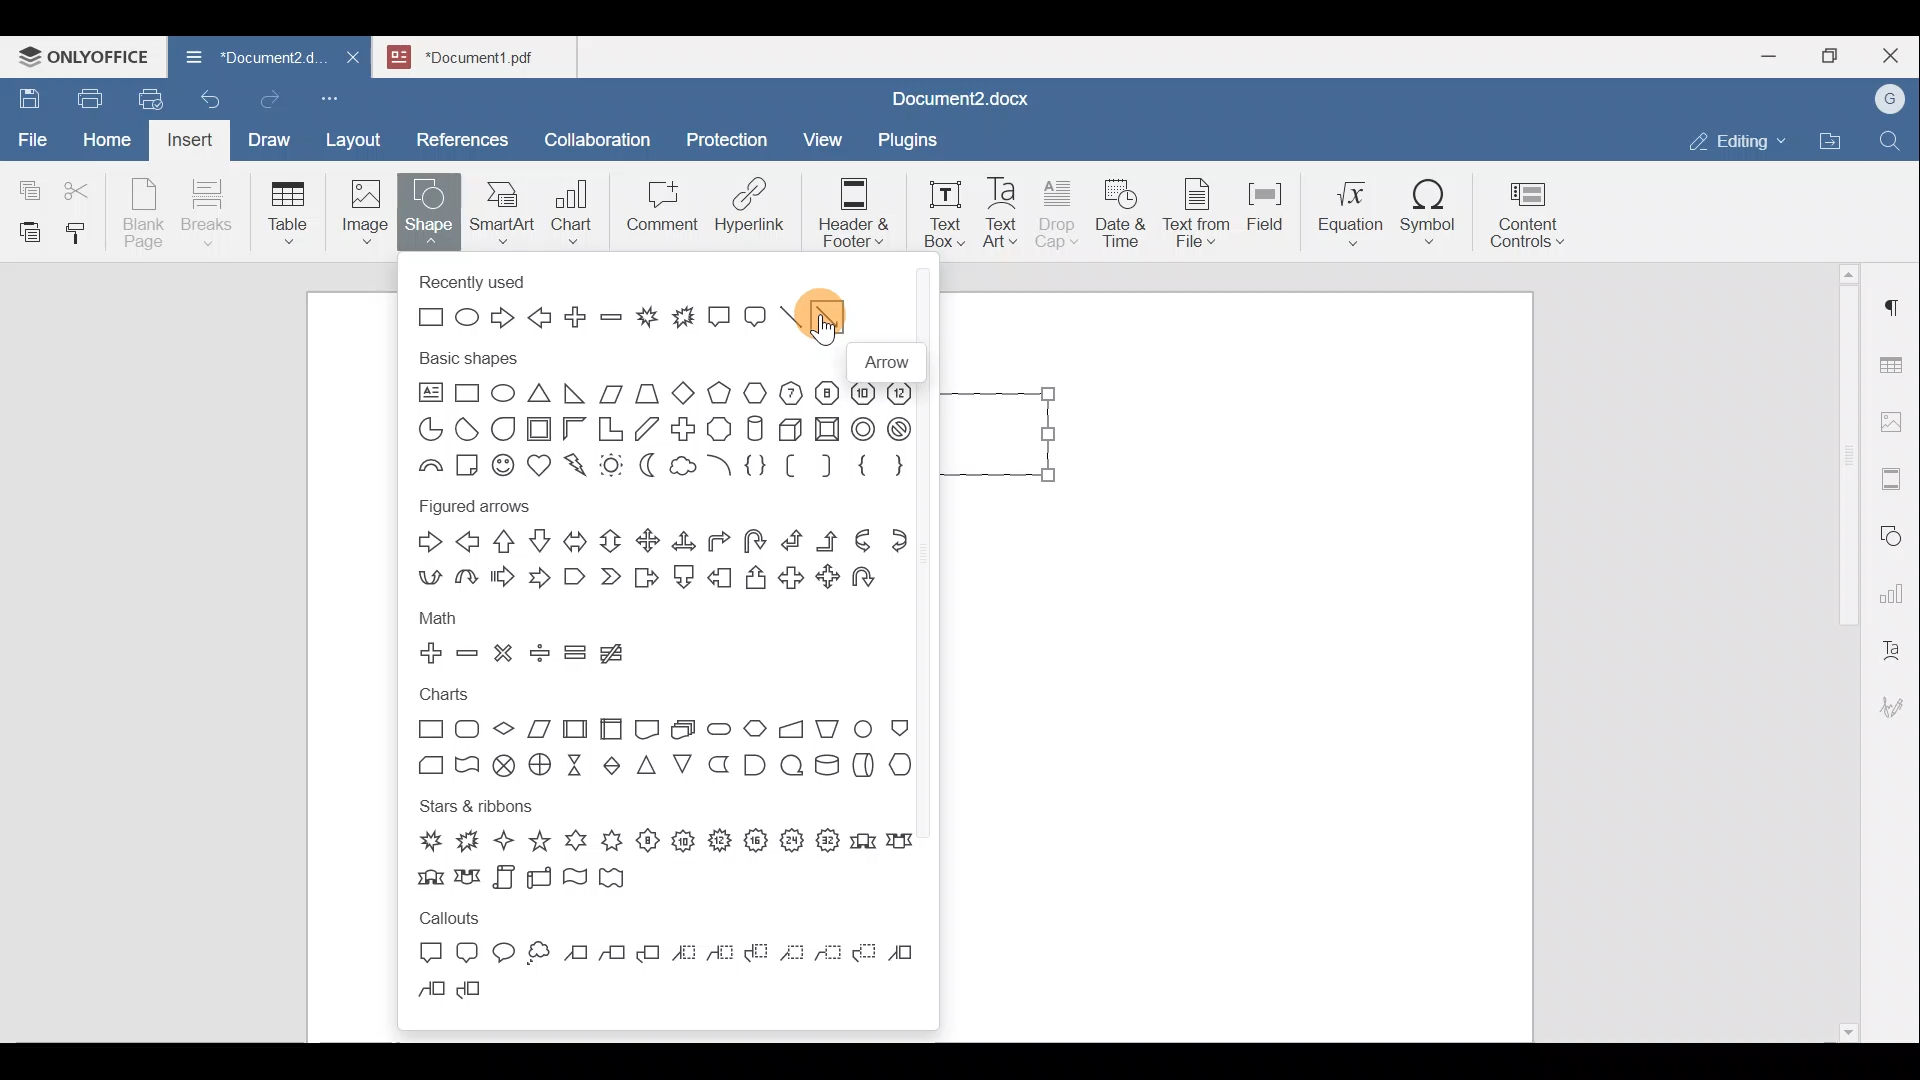 This screenshot has width=1920, height=1080. Describe the element at coordinates (184, 136) in the screenshot. I see `Insert` at that location.